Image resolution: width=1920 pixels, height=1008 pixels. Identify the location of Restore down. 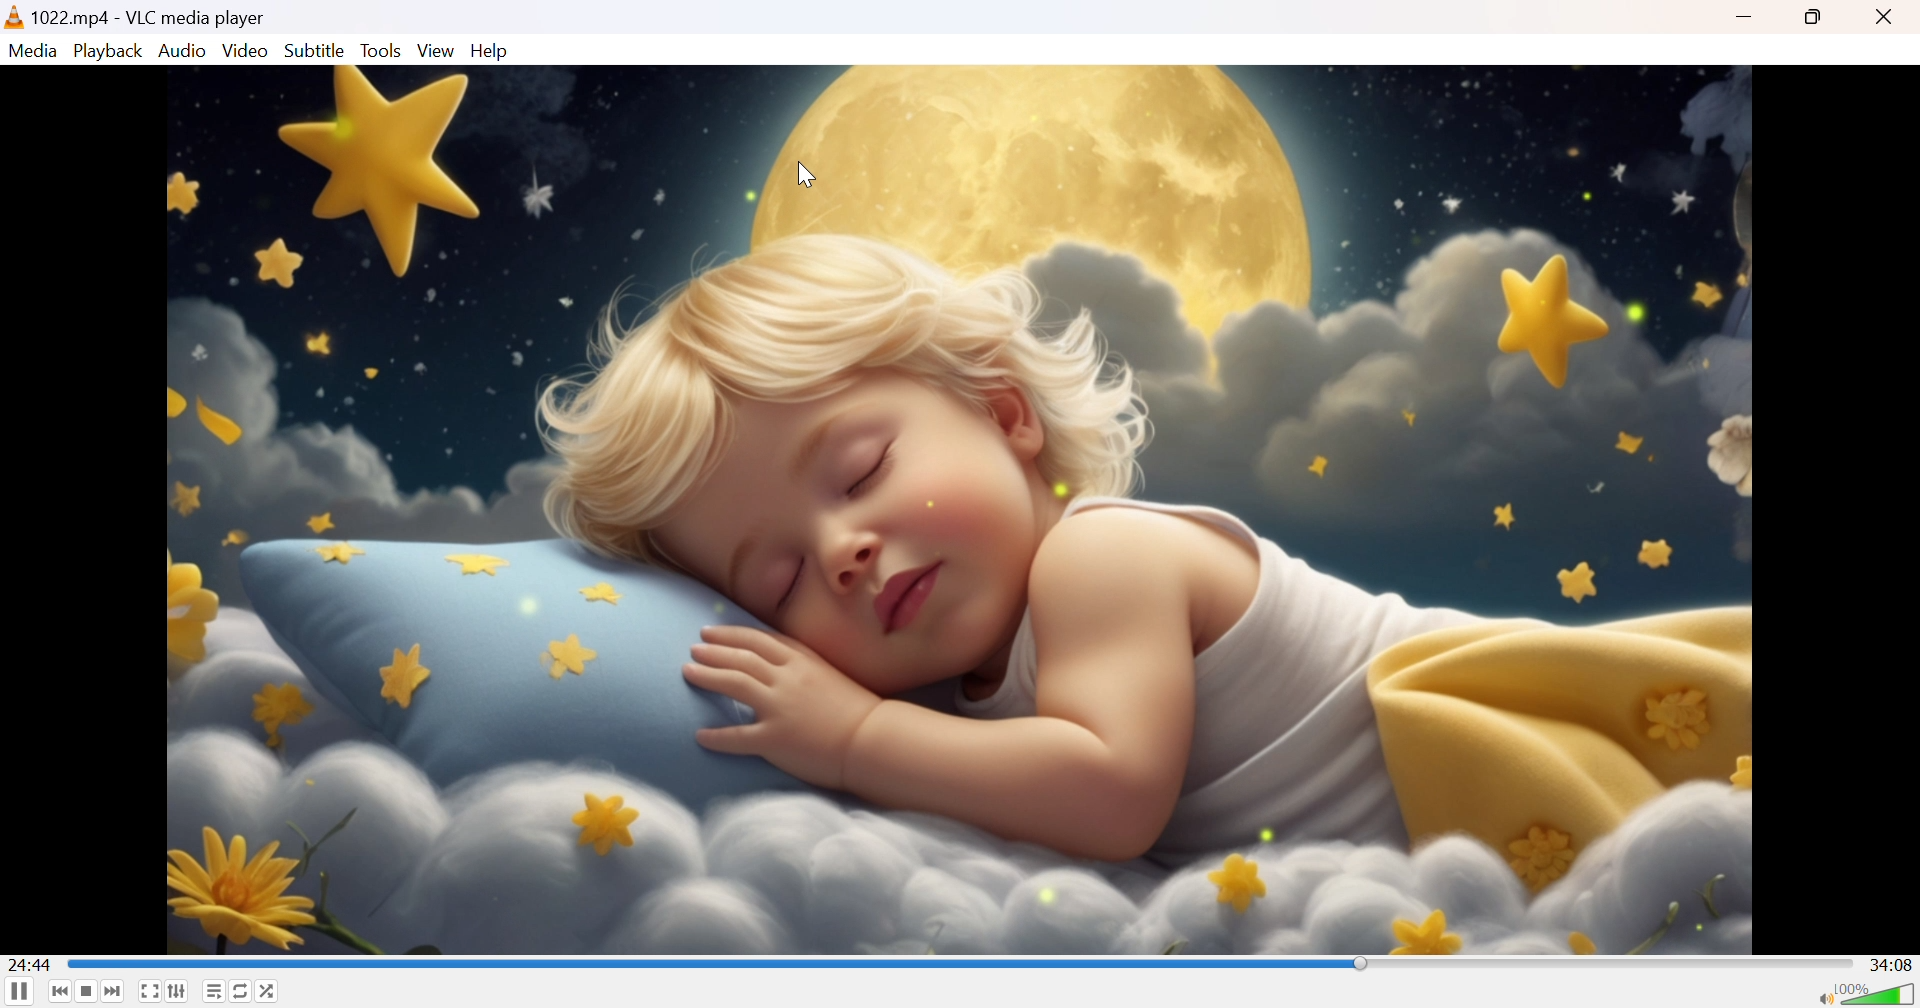
(1818, 19).